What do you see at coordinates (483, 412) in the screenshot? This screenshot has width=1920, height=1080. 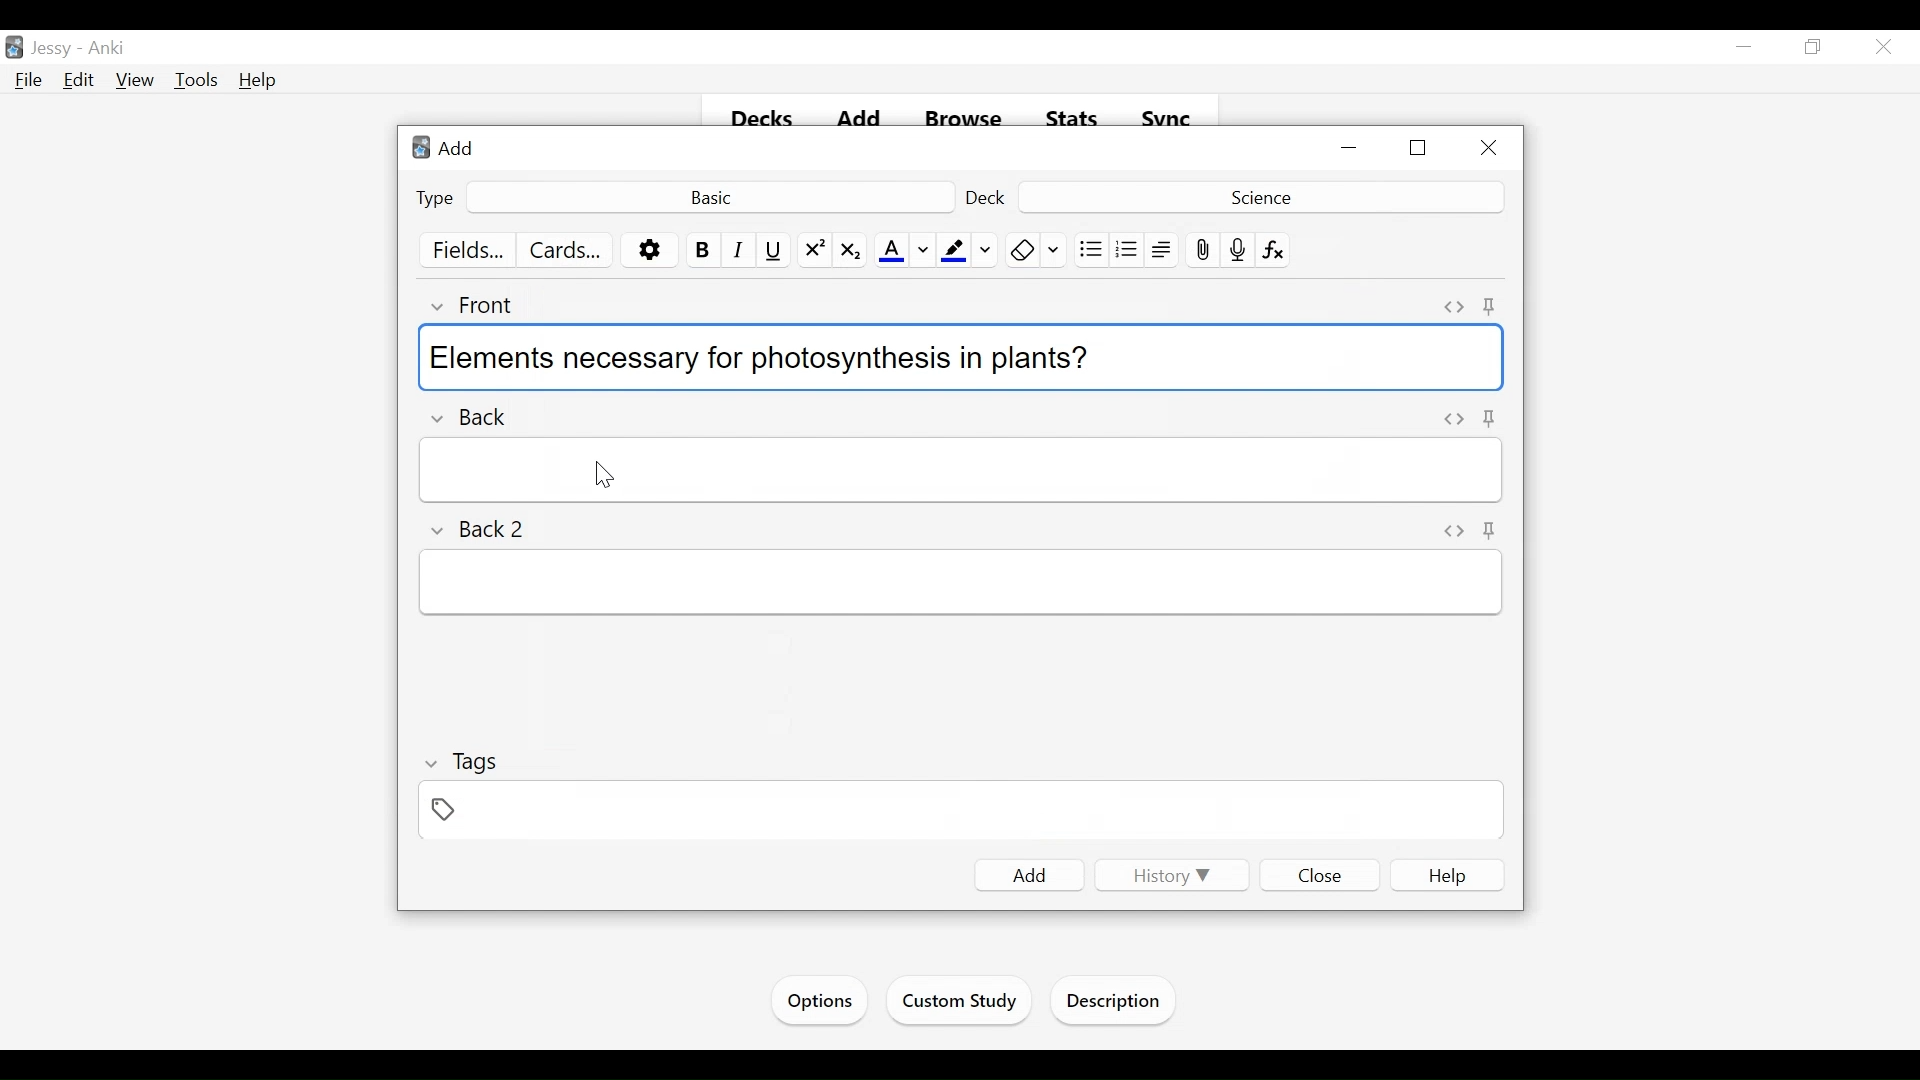 I see `Back ` at bounding box center [483, 412].